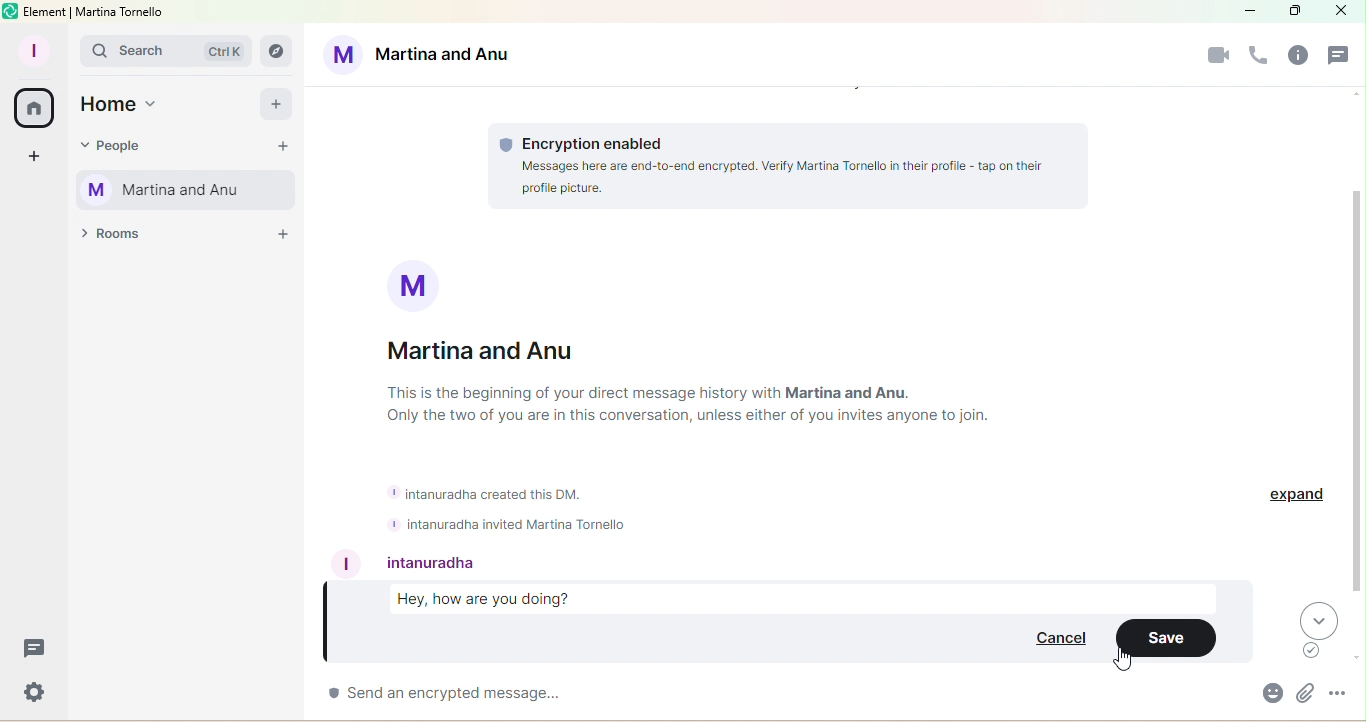 Image resolution: width=1366 pixels, height=722 pixels. Describe the element at coordinates (165, 53) in the screenshot. I see `Search bar` at that location.